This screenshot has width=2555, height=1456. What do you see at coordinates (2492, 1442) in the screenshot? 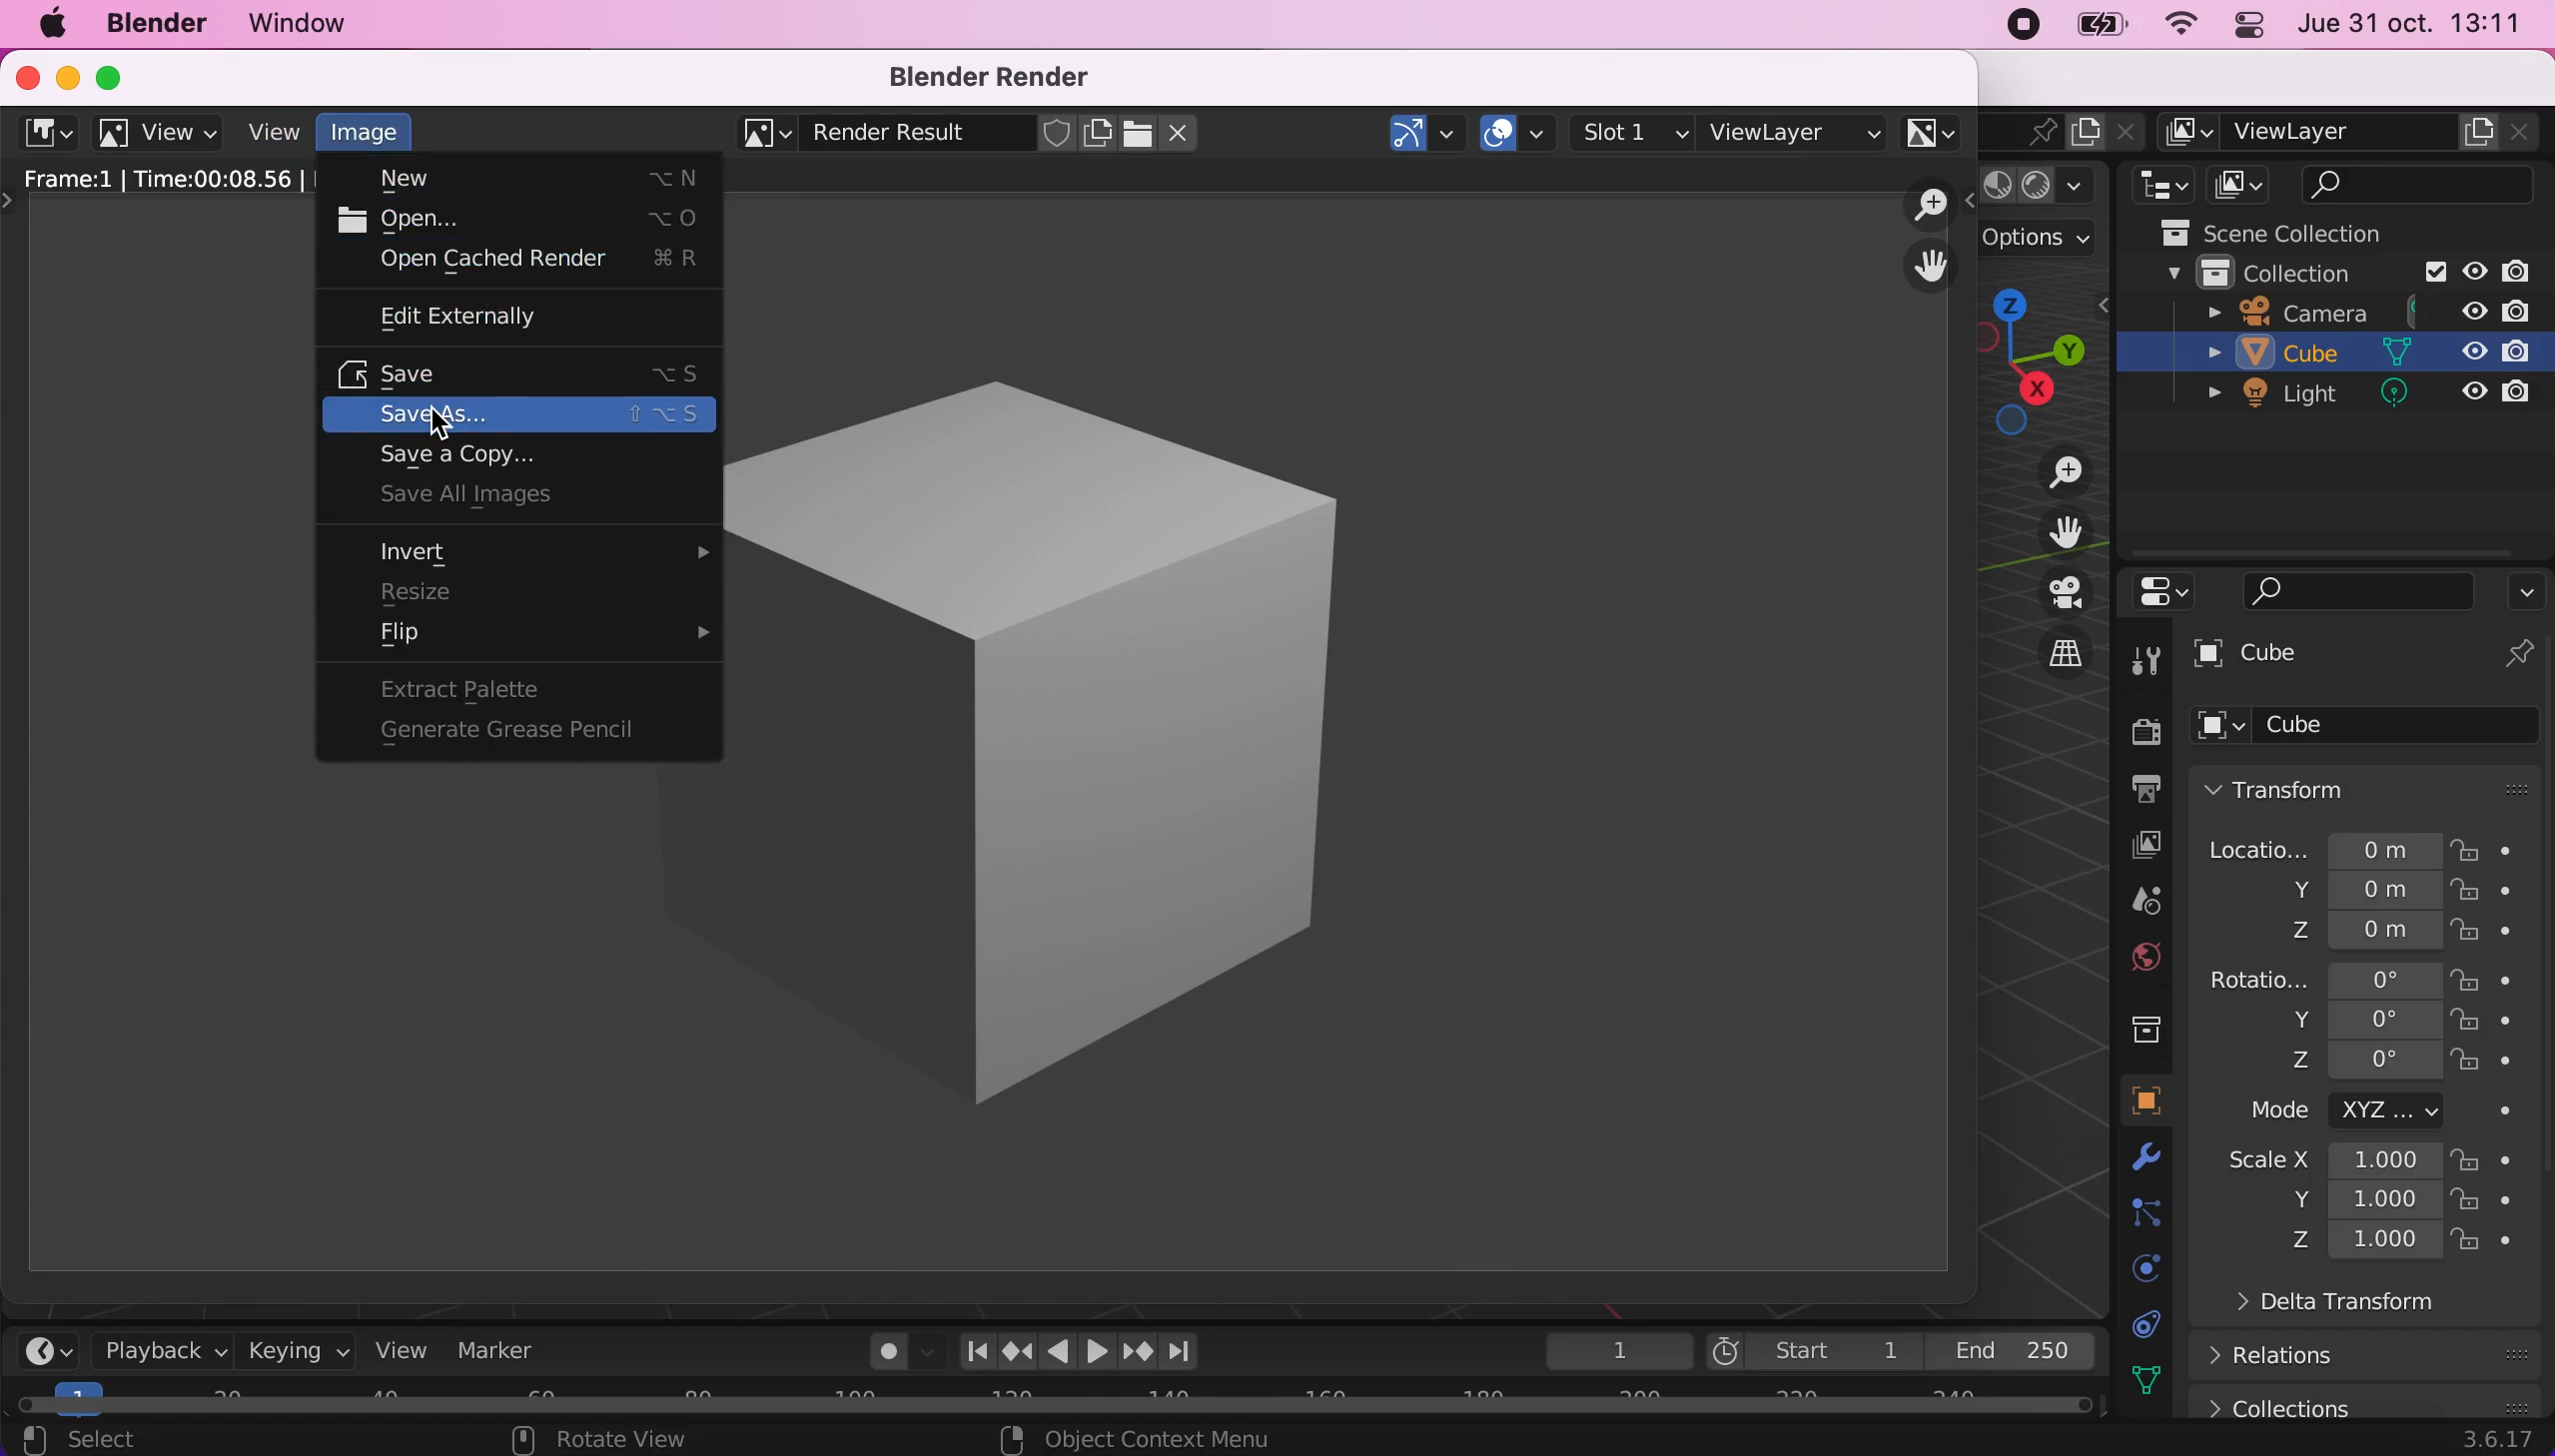
I see `3.6.17` at bounding box center [2492, 1442].